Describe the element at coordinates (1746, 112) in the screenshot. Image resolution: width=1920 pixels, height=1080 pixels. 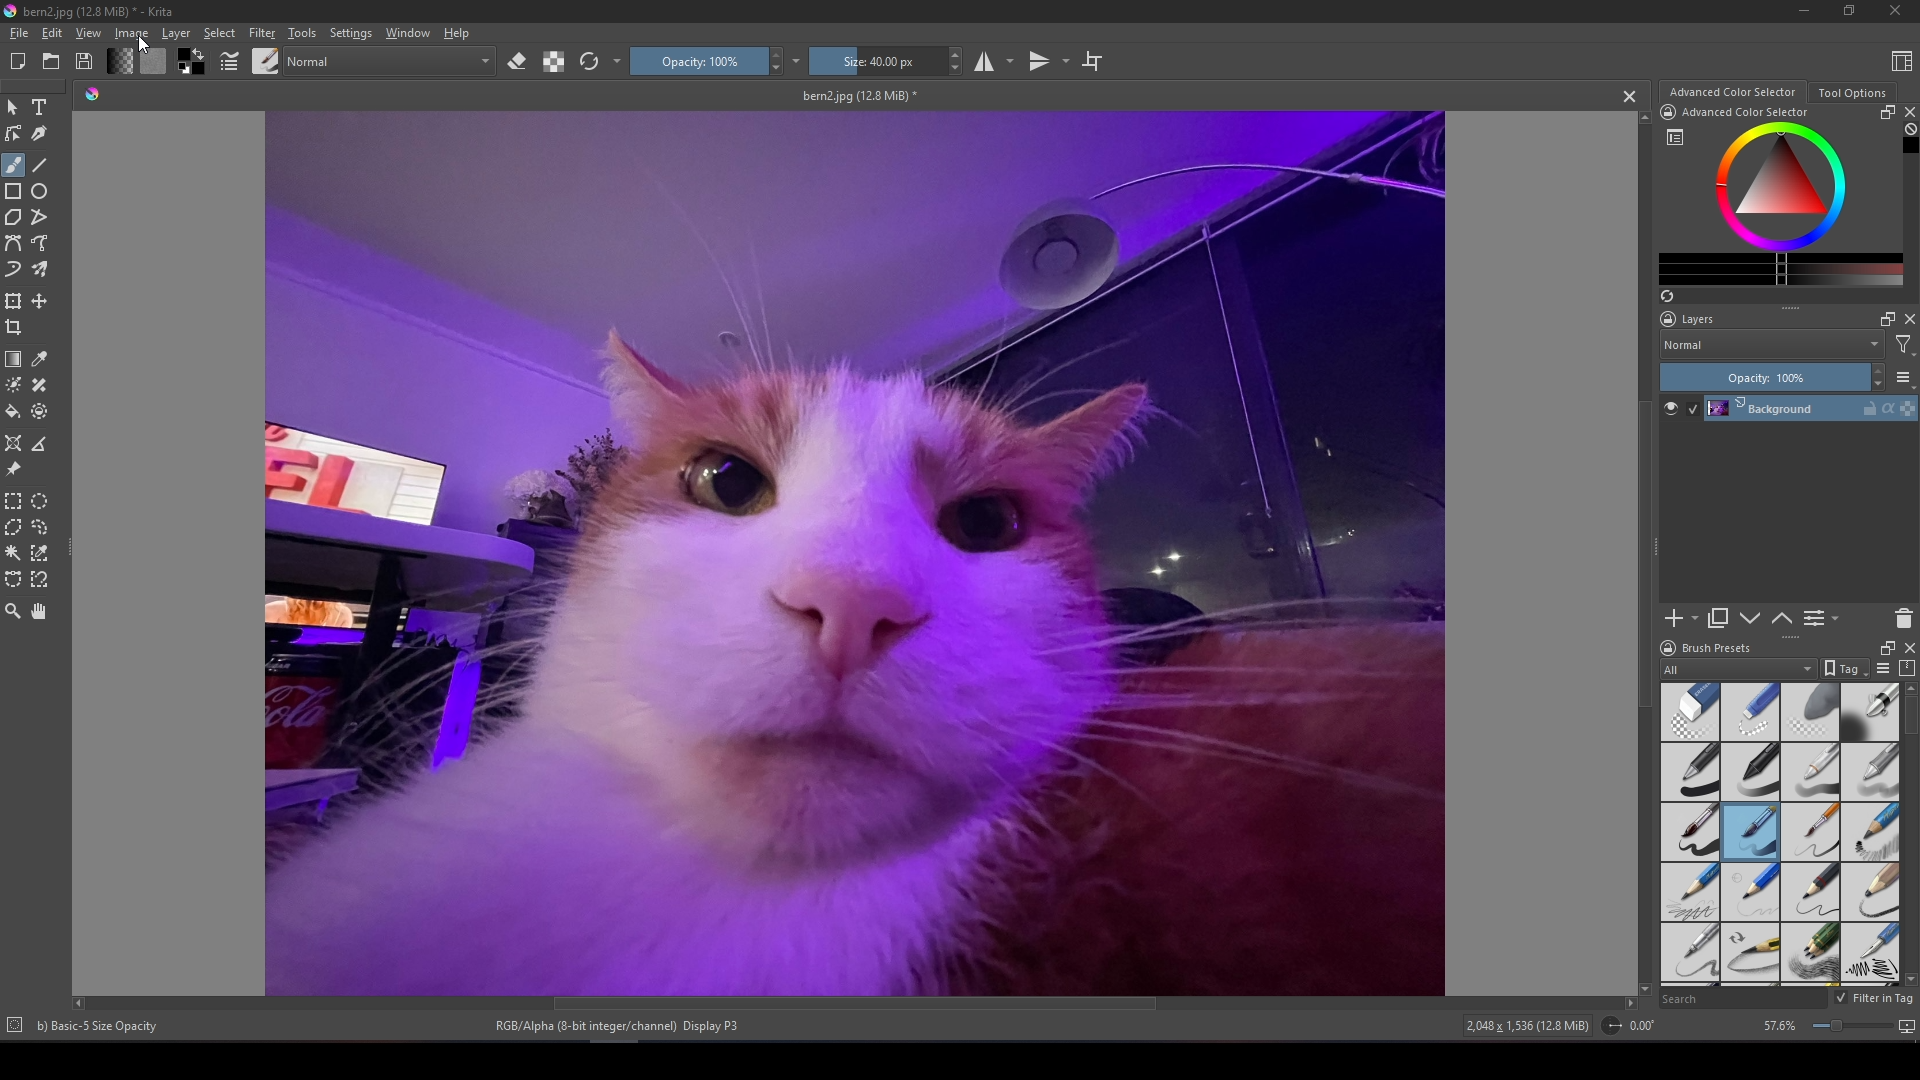
I see `Advanced color selector` at that location.